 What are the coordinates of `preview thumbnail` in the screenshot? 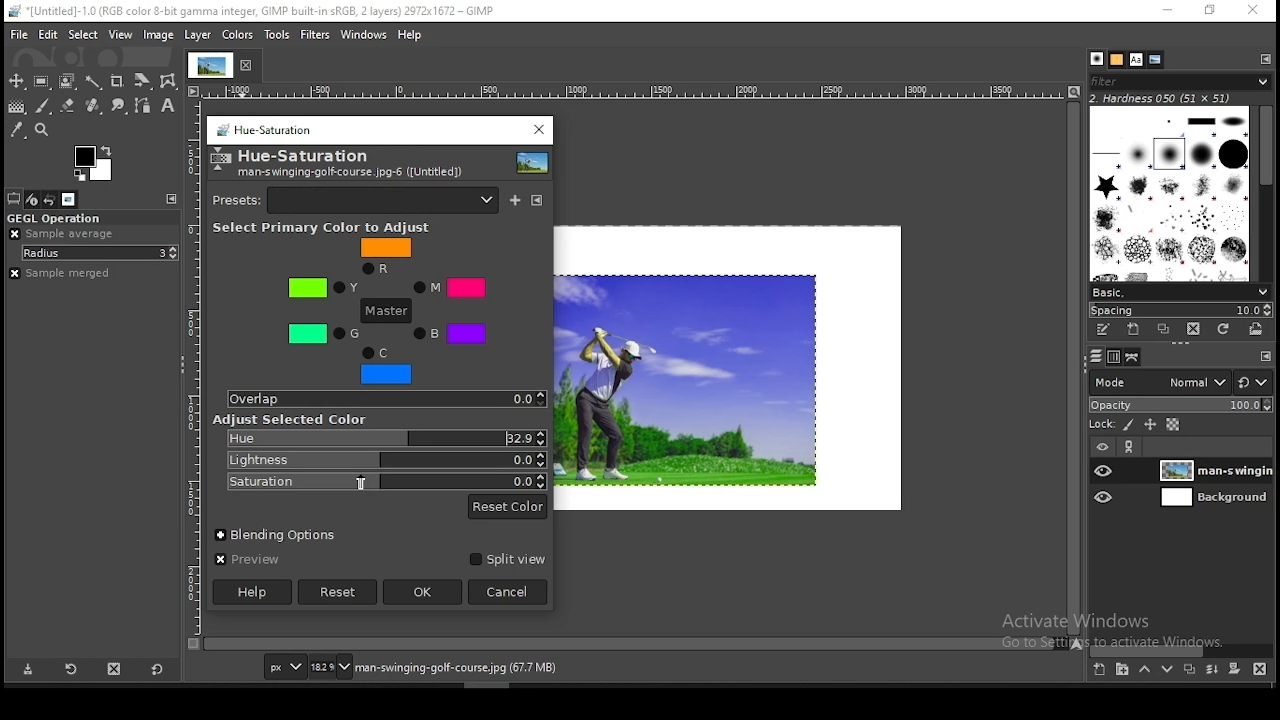 It's located at (529, 163).